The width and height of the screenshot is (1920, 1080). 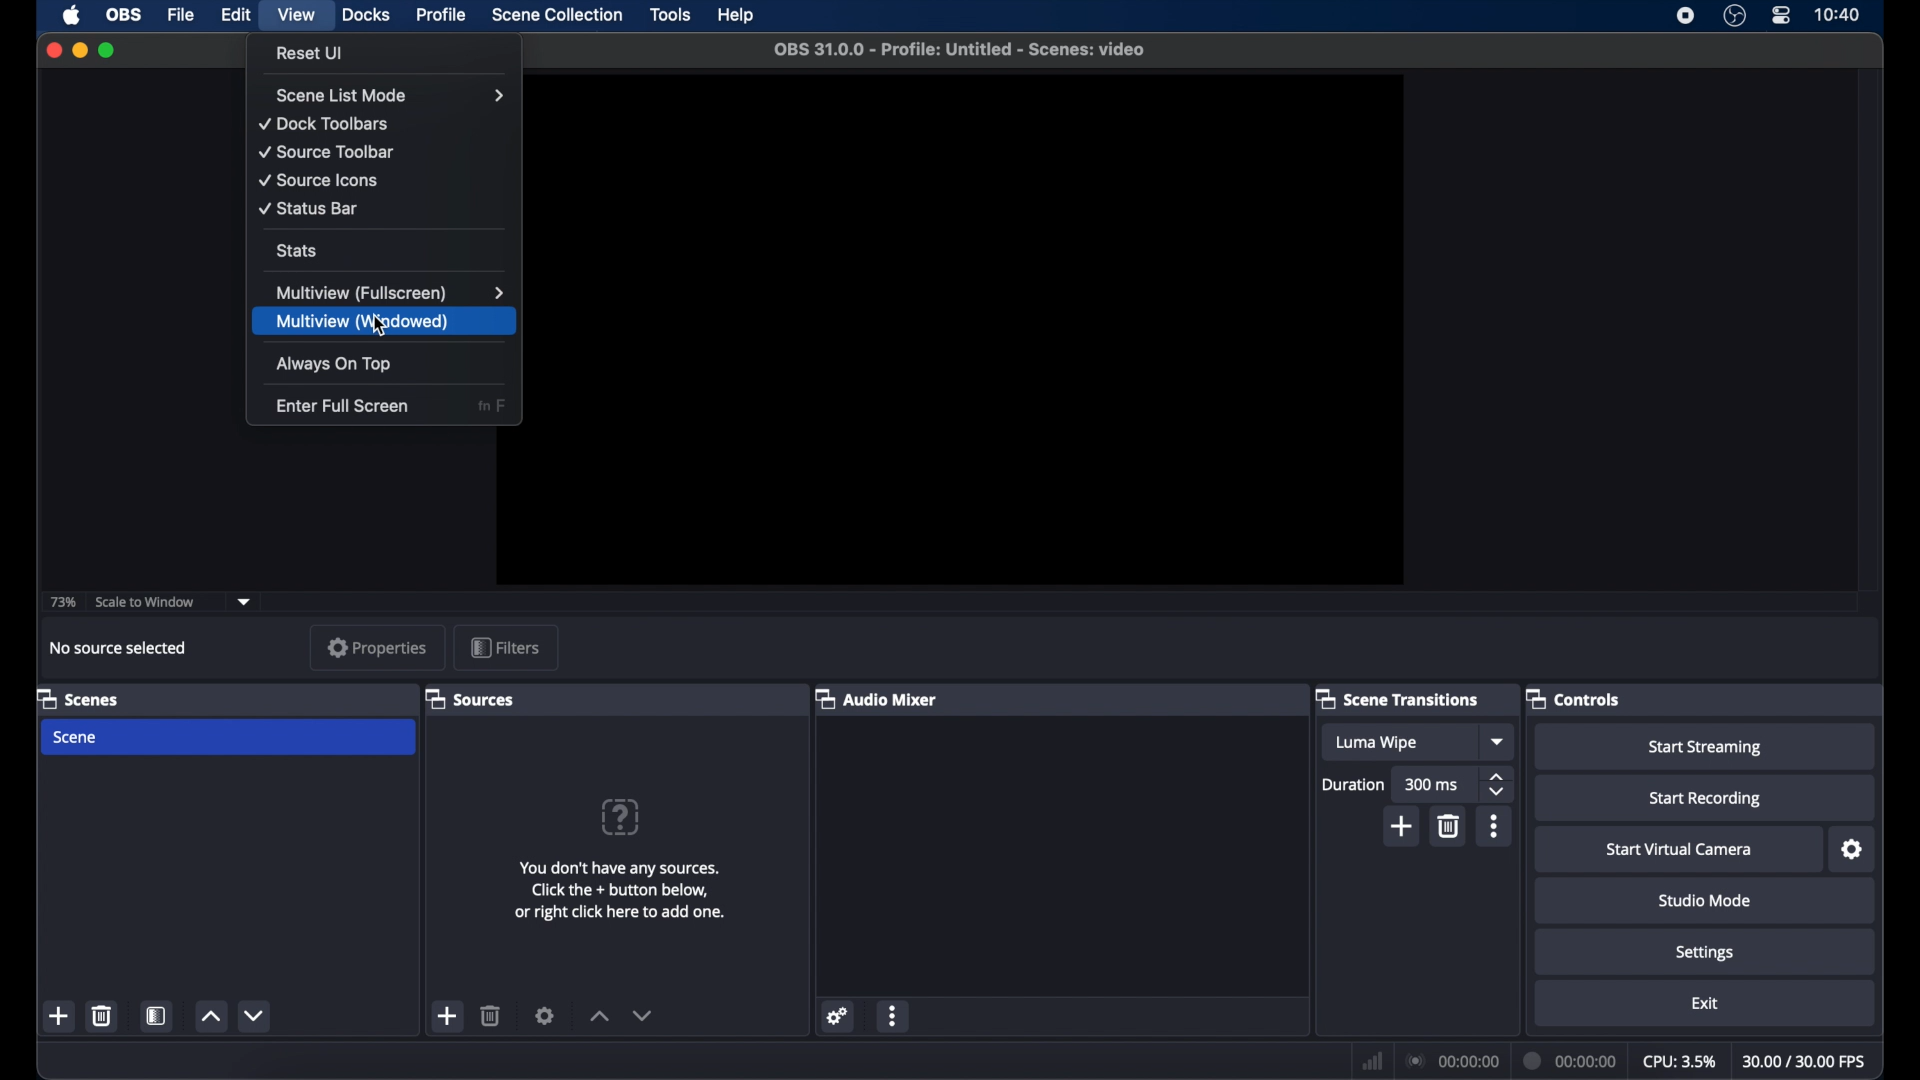 What do you see at coordinates (371, 648) in the screenshot?
I see `properties` at bounding box center [371, 648].